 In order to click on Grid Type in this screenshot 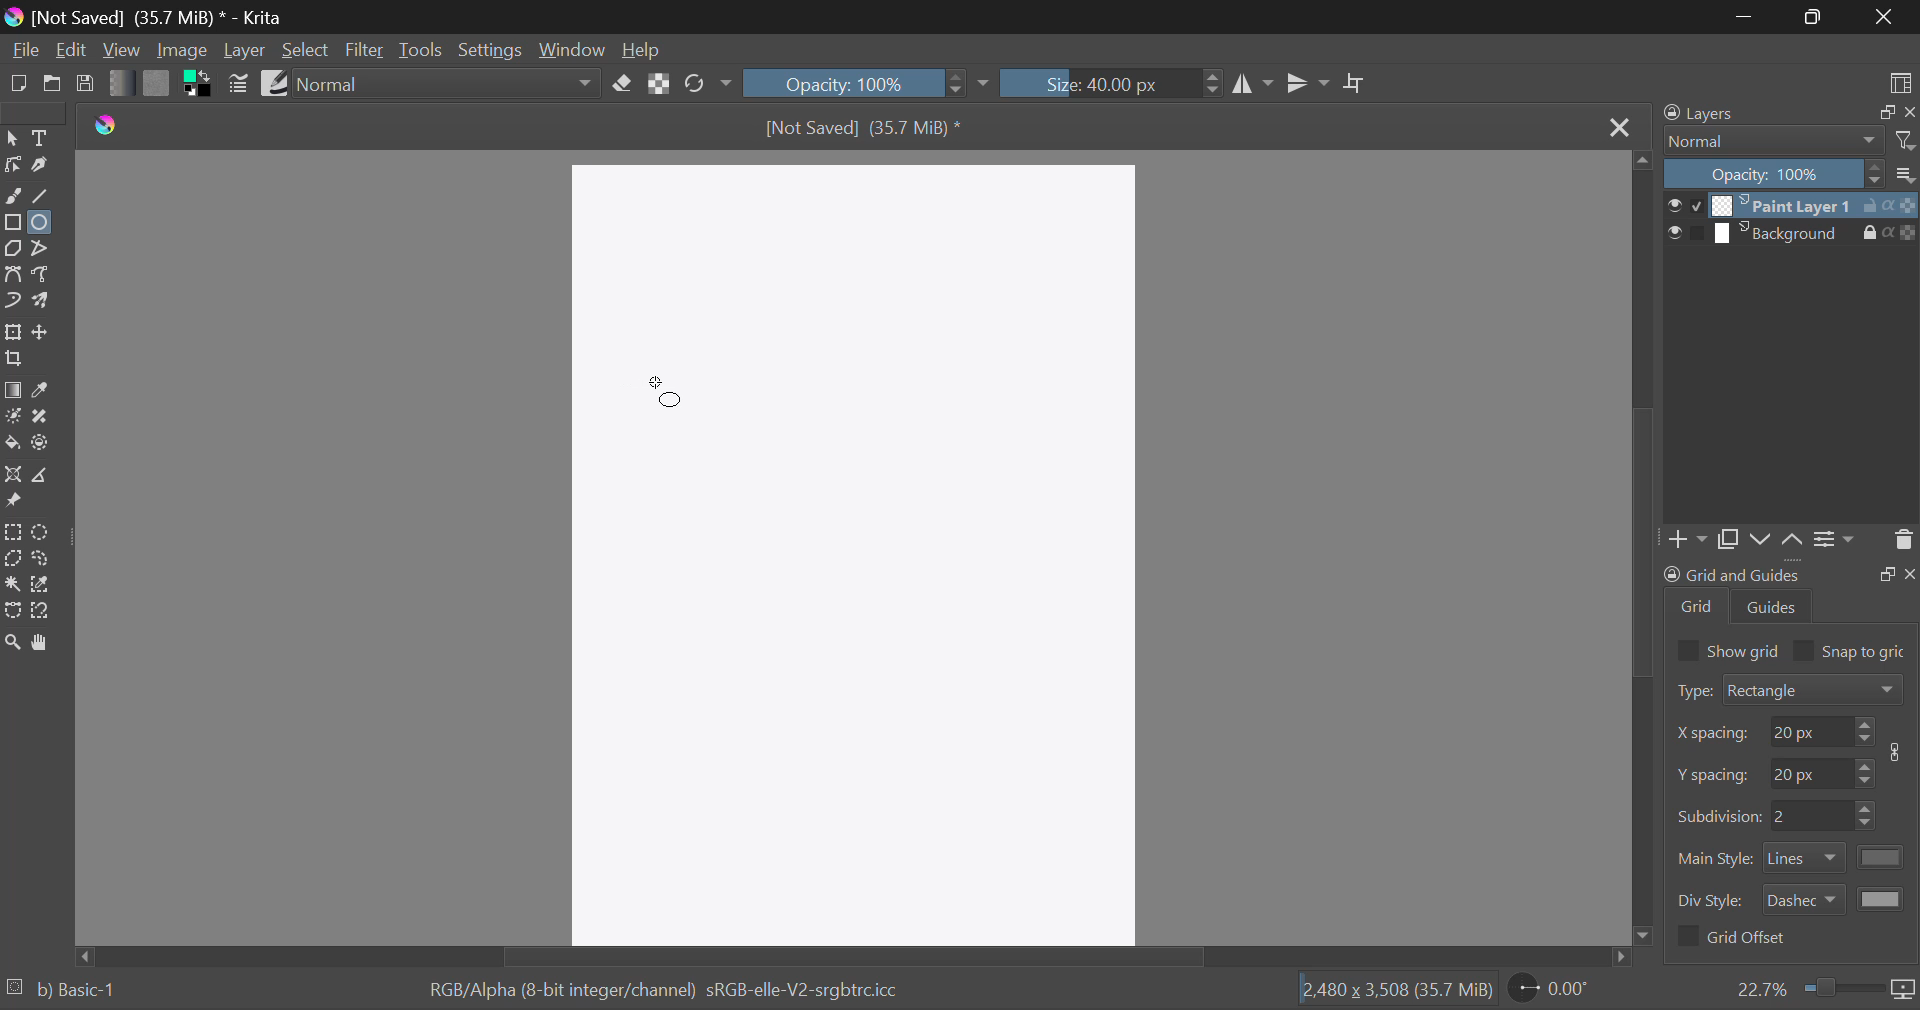, I will do `click(1792, 692)`.